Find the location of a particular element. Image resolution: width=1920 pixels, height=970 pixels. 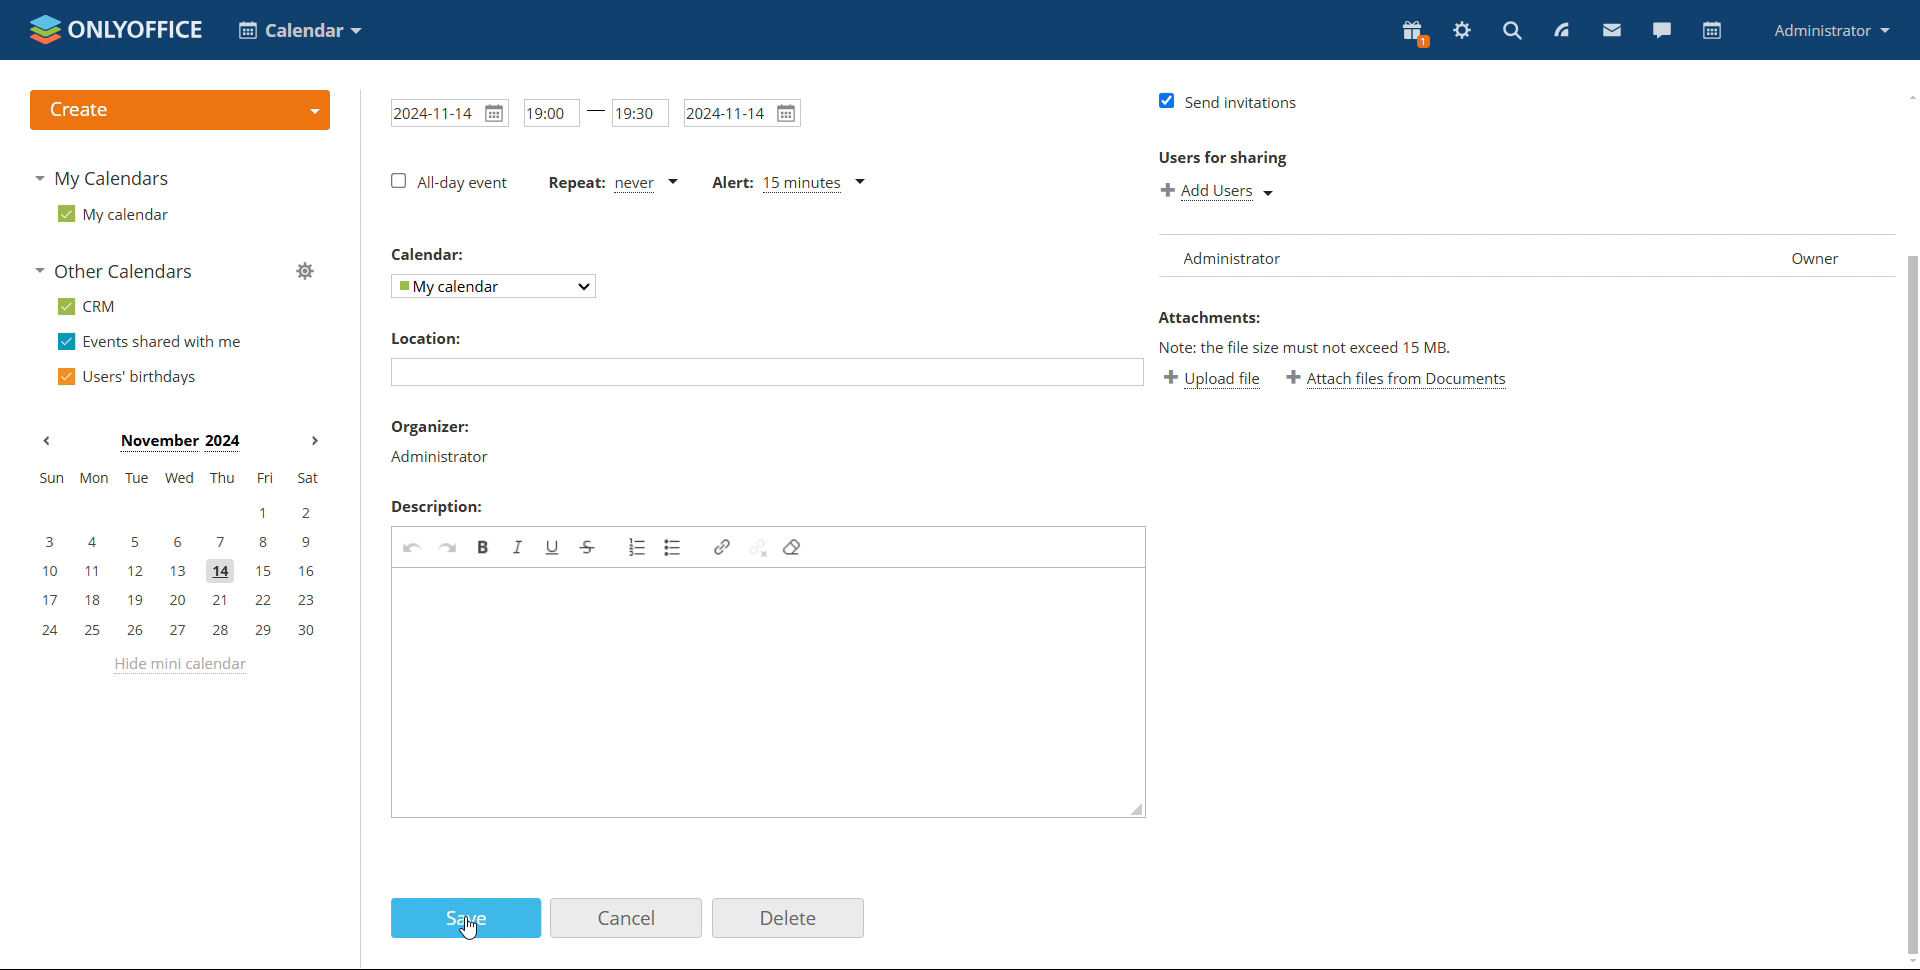

strikethrough is located at coordinates (586, 549).